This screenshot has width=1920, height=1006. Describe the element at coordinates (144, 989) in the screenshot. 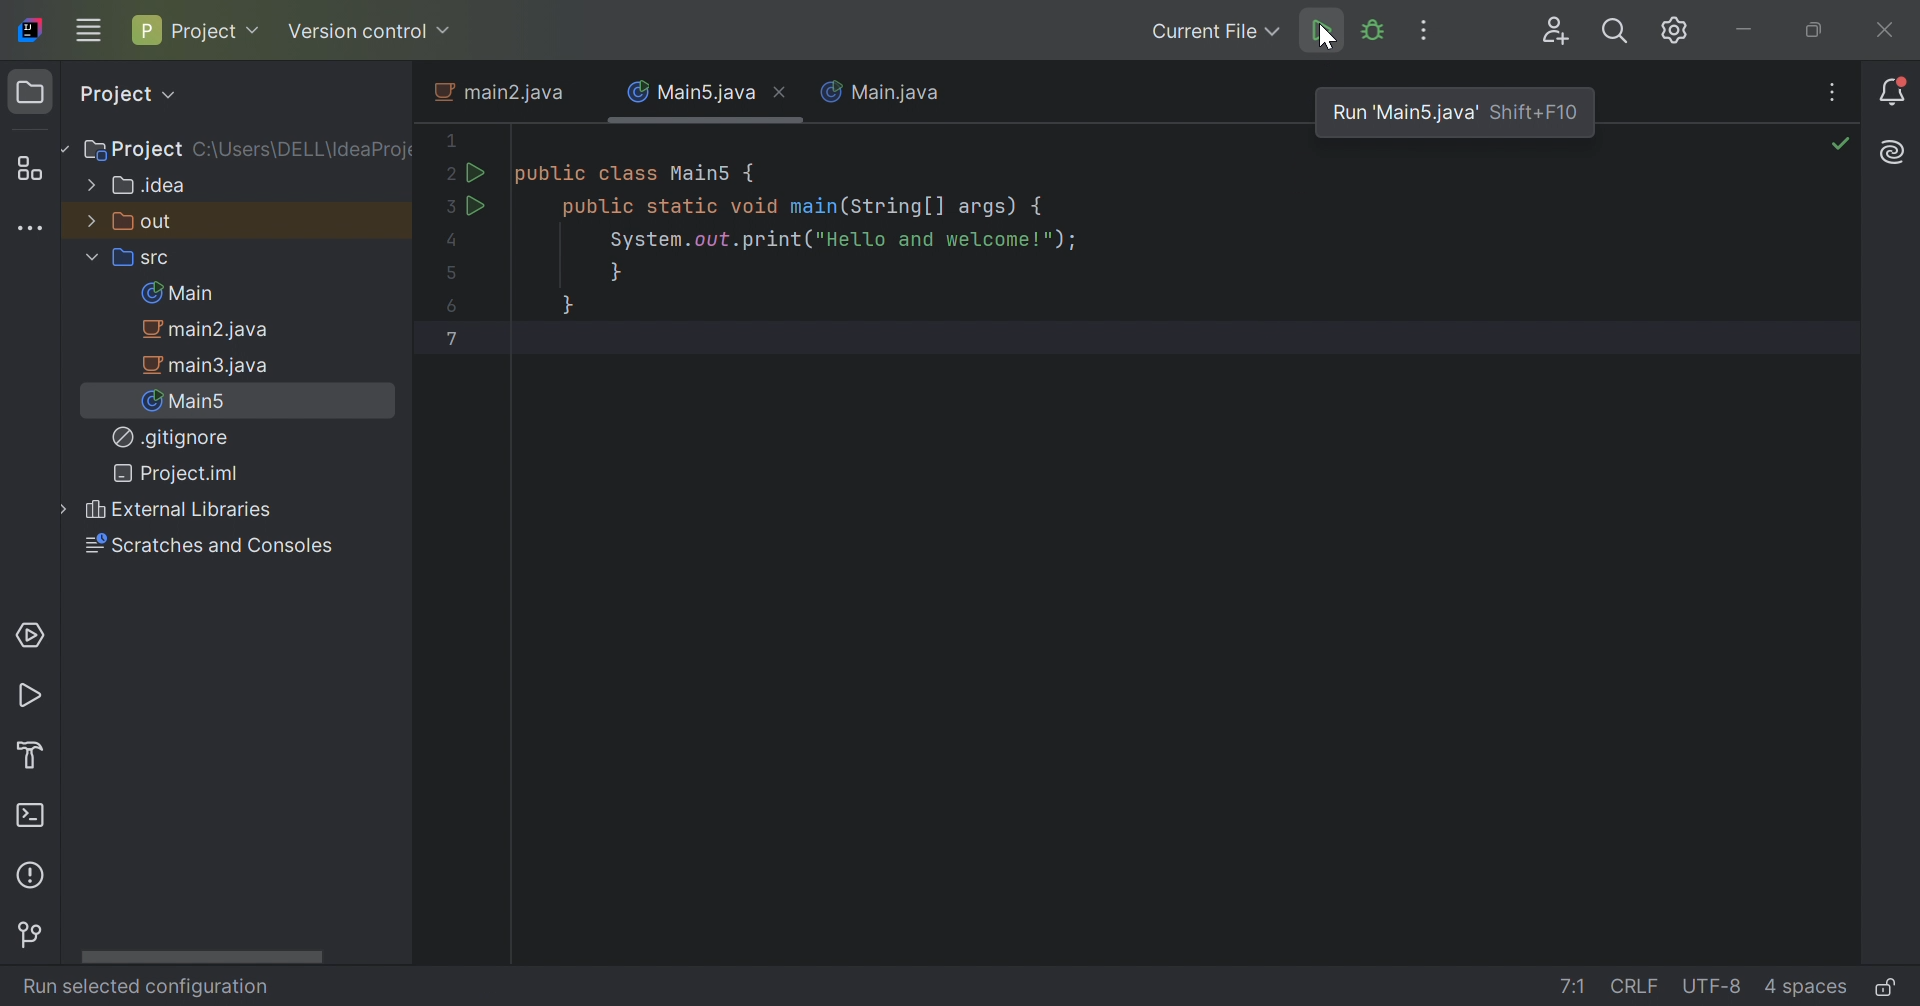

I see `Run selected configuration` at that location.